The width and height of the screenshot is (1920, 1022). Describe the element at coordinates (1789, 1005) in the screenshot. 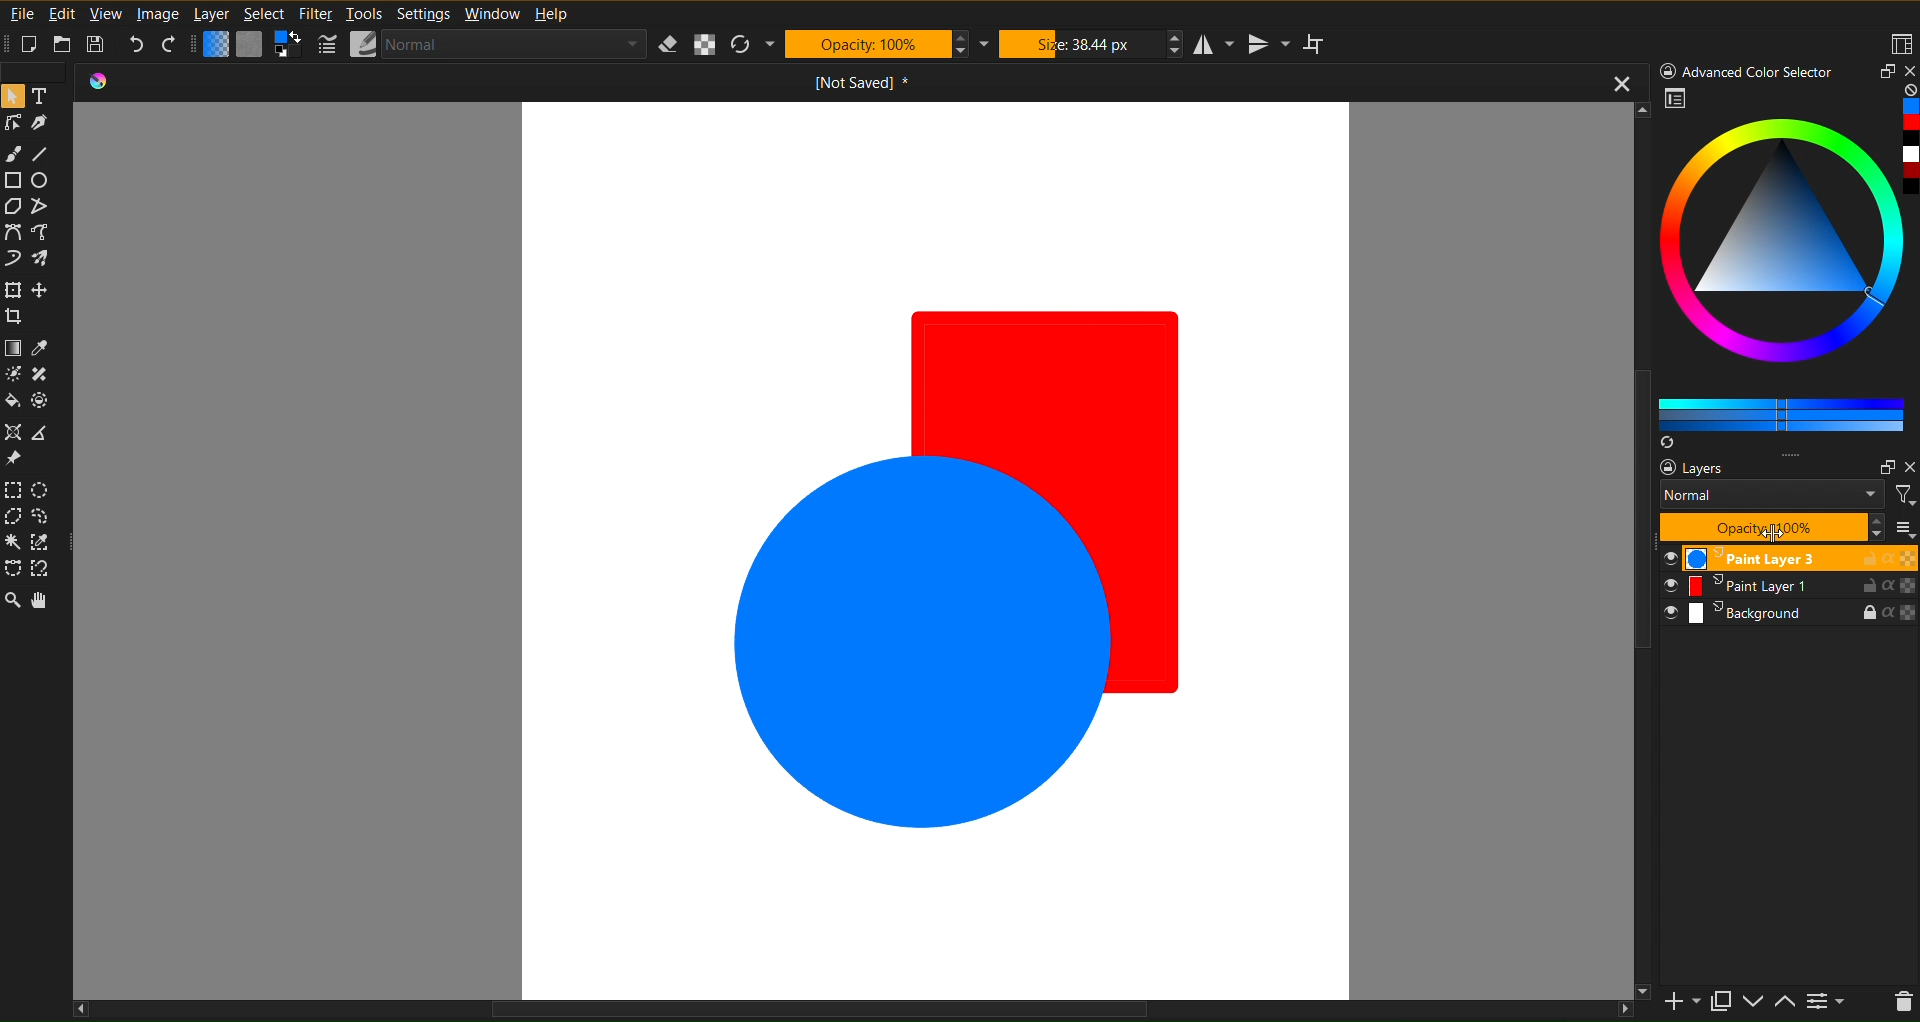

I see `up` at that location.